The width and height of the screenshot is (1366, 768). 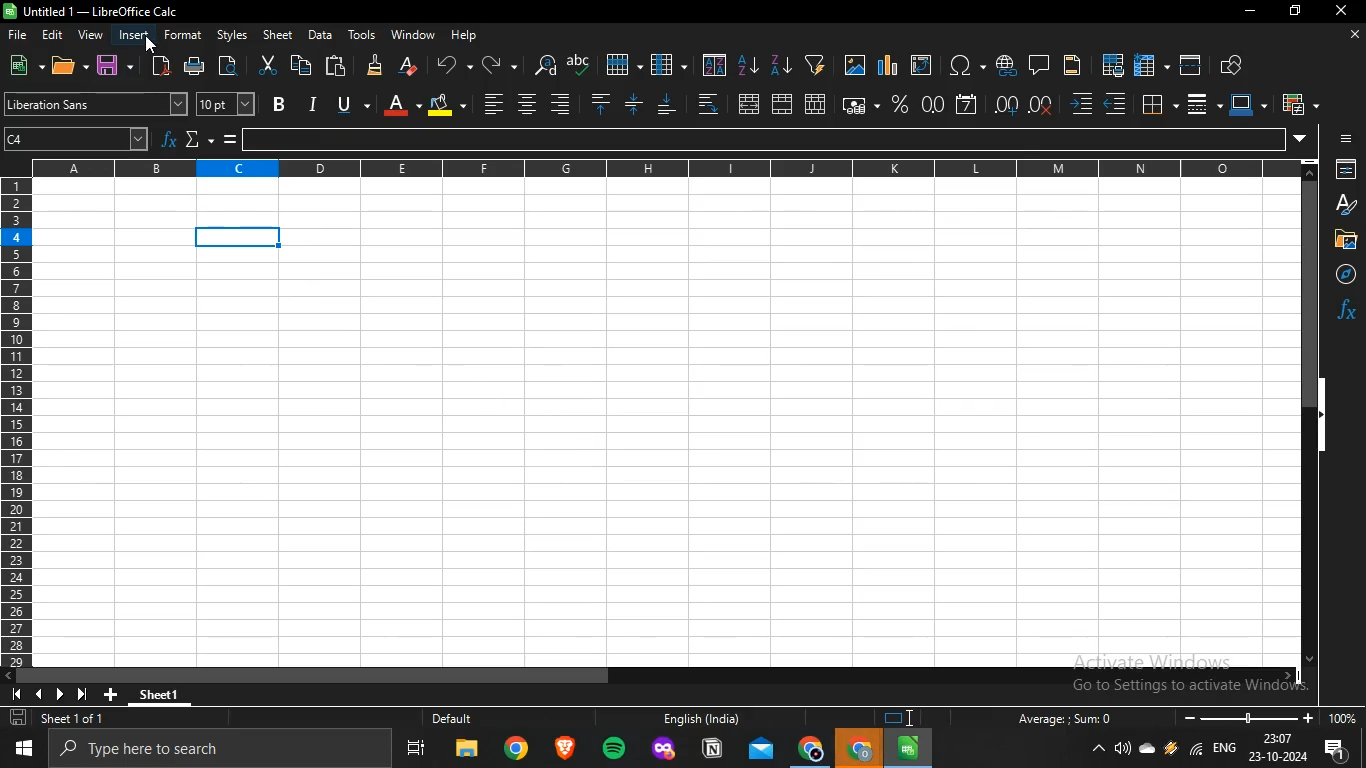 I want to click on font size, so click(x=224, y=103).